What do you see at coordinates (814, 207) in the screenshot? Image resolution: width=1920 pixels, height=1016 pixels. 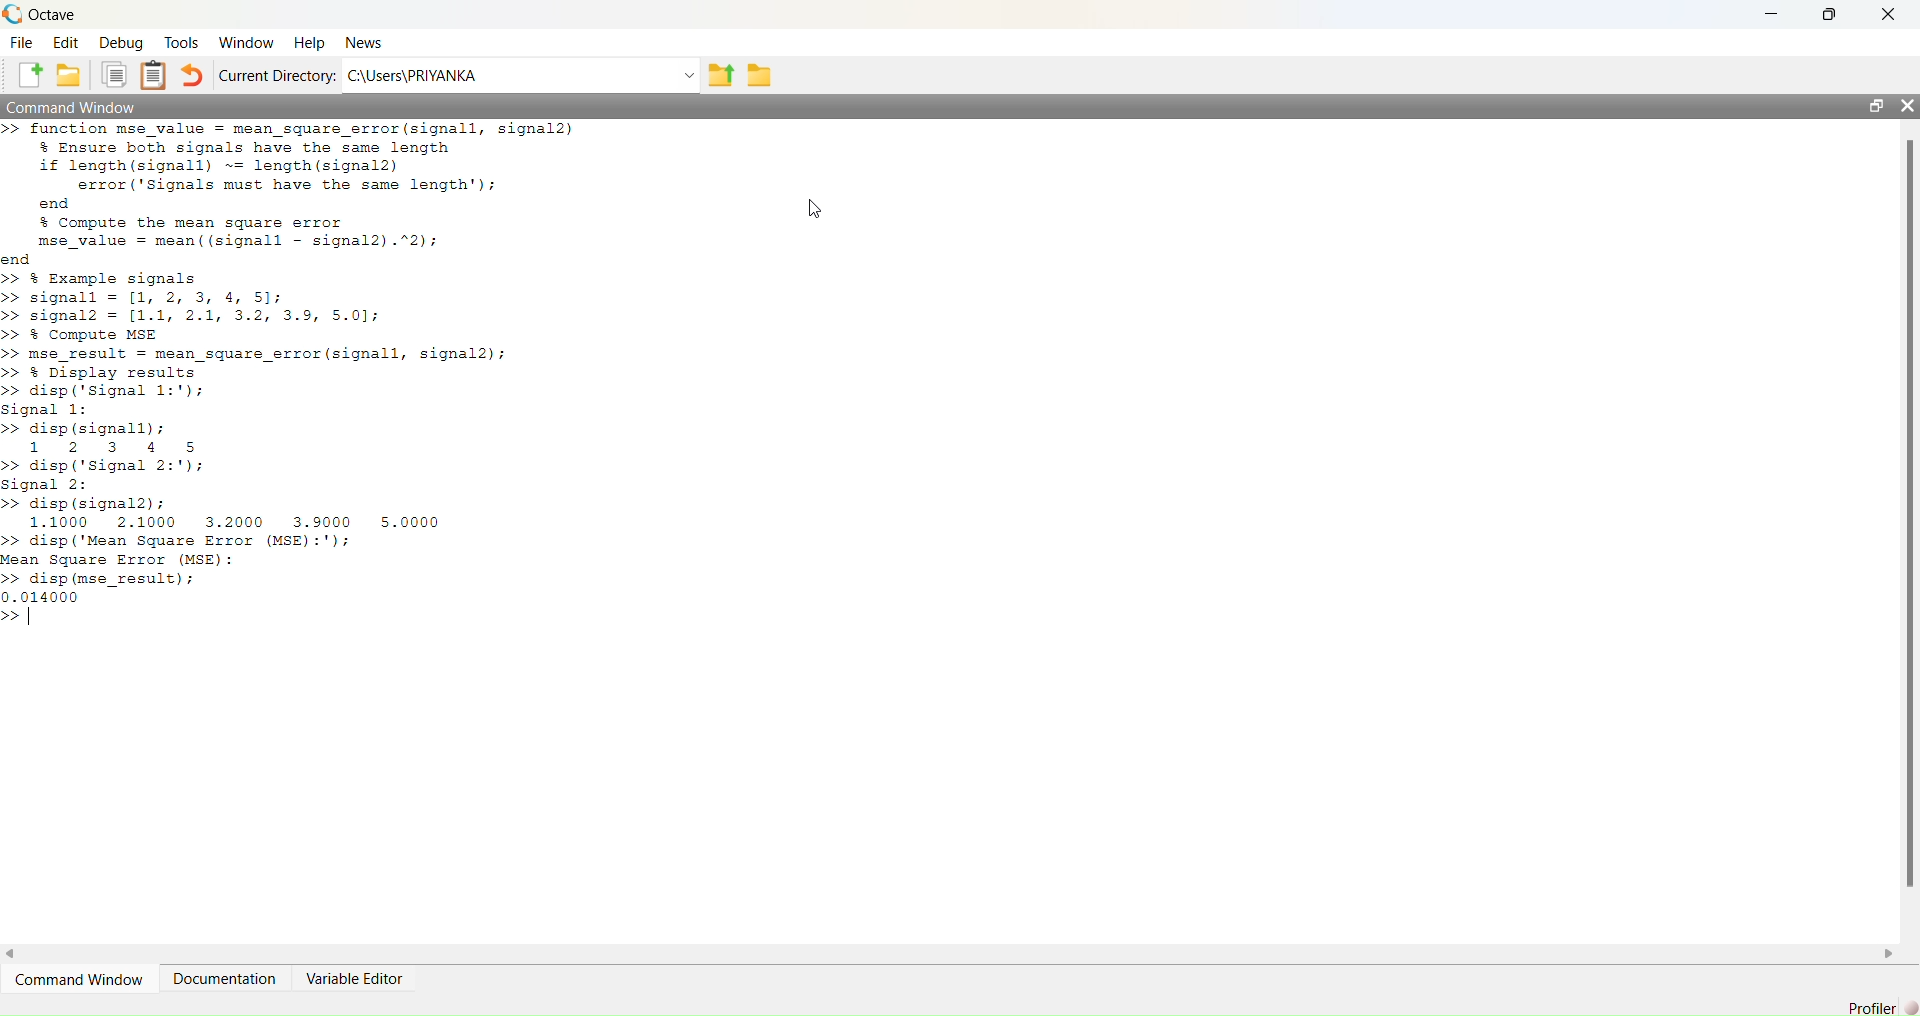 I see `cursor` at bounding box center [814, 207].